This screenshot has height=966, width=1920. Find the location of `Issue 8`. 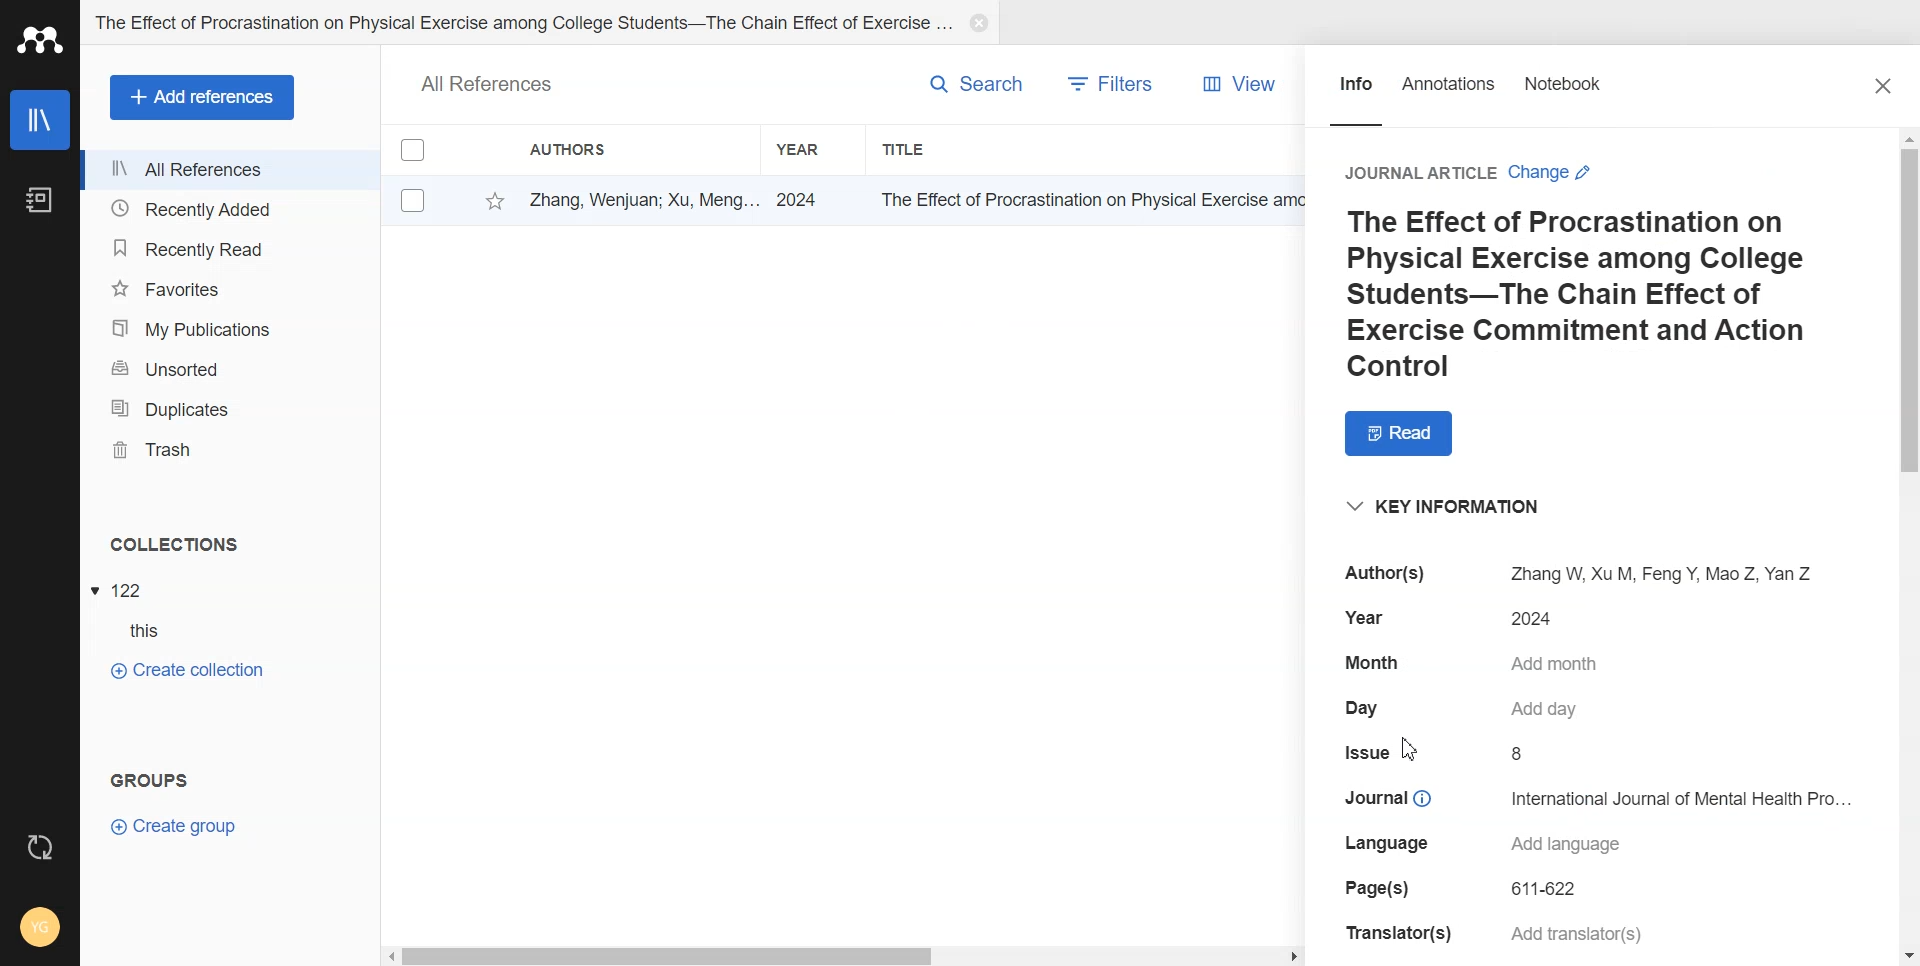

Issue 8 is located at coordinates (1439, 753).